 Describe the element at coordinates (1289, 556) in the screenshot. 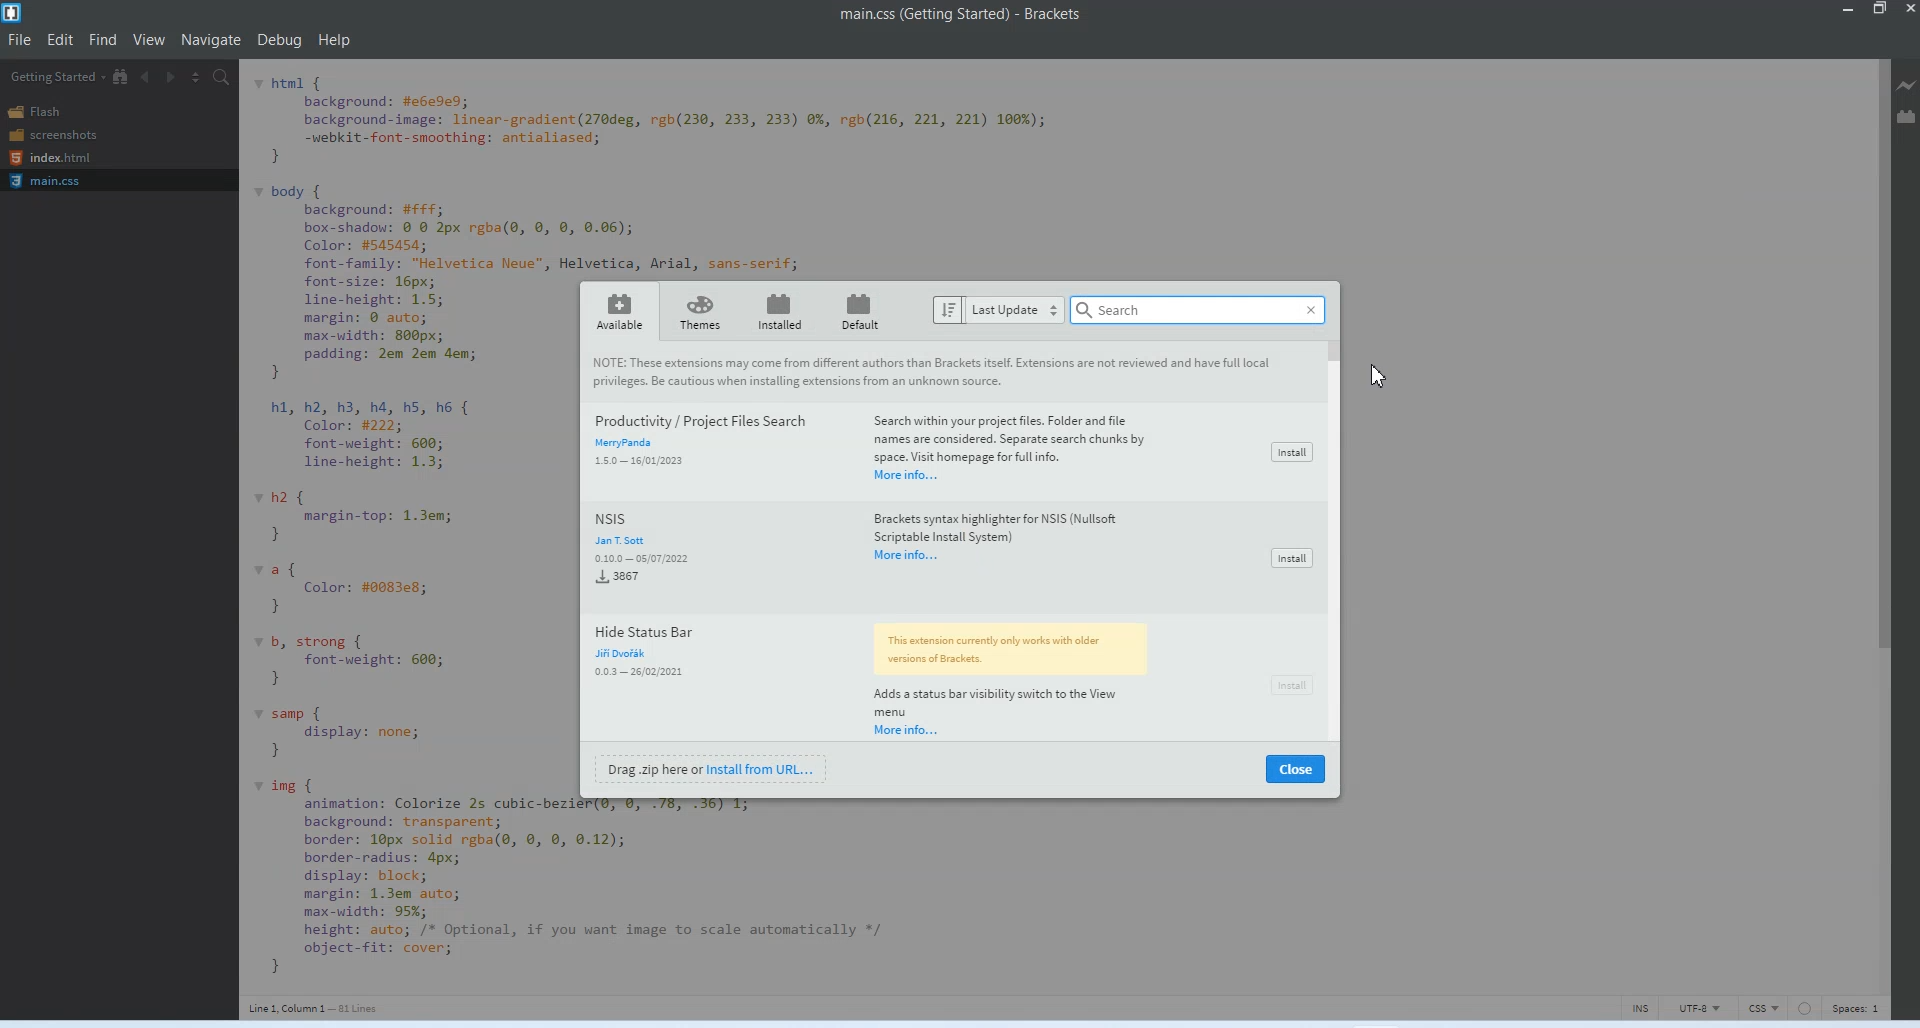

I see `Install` at that location.